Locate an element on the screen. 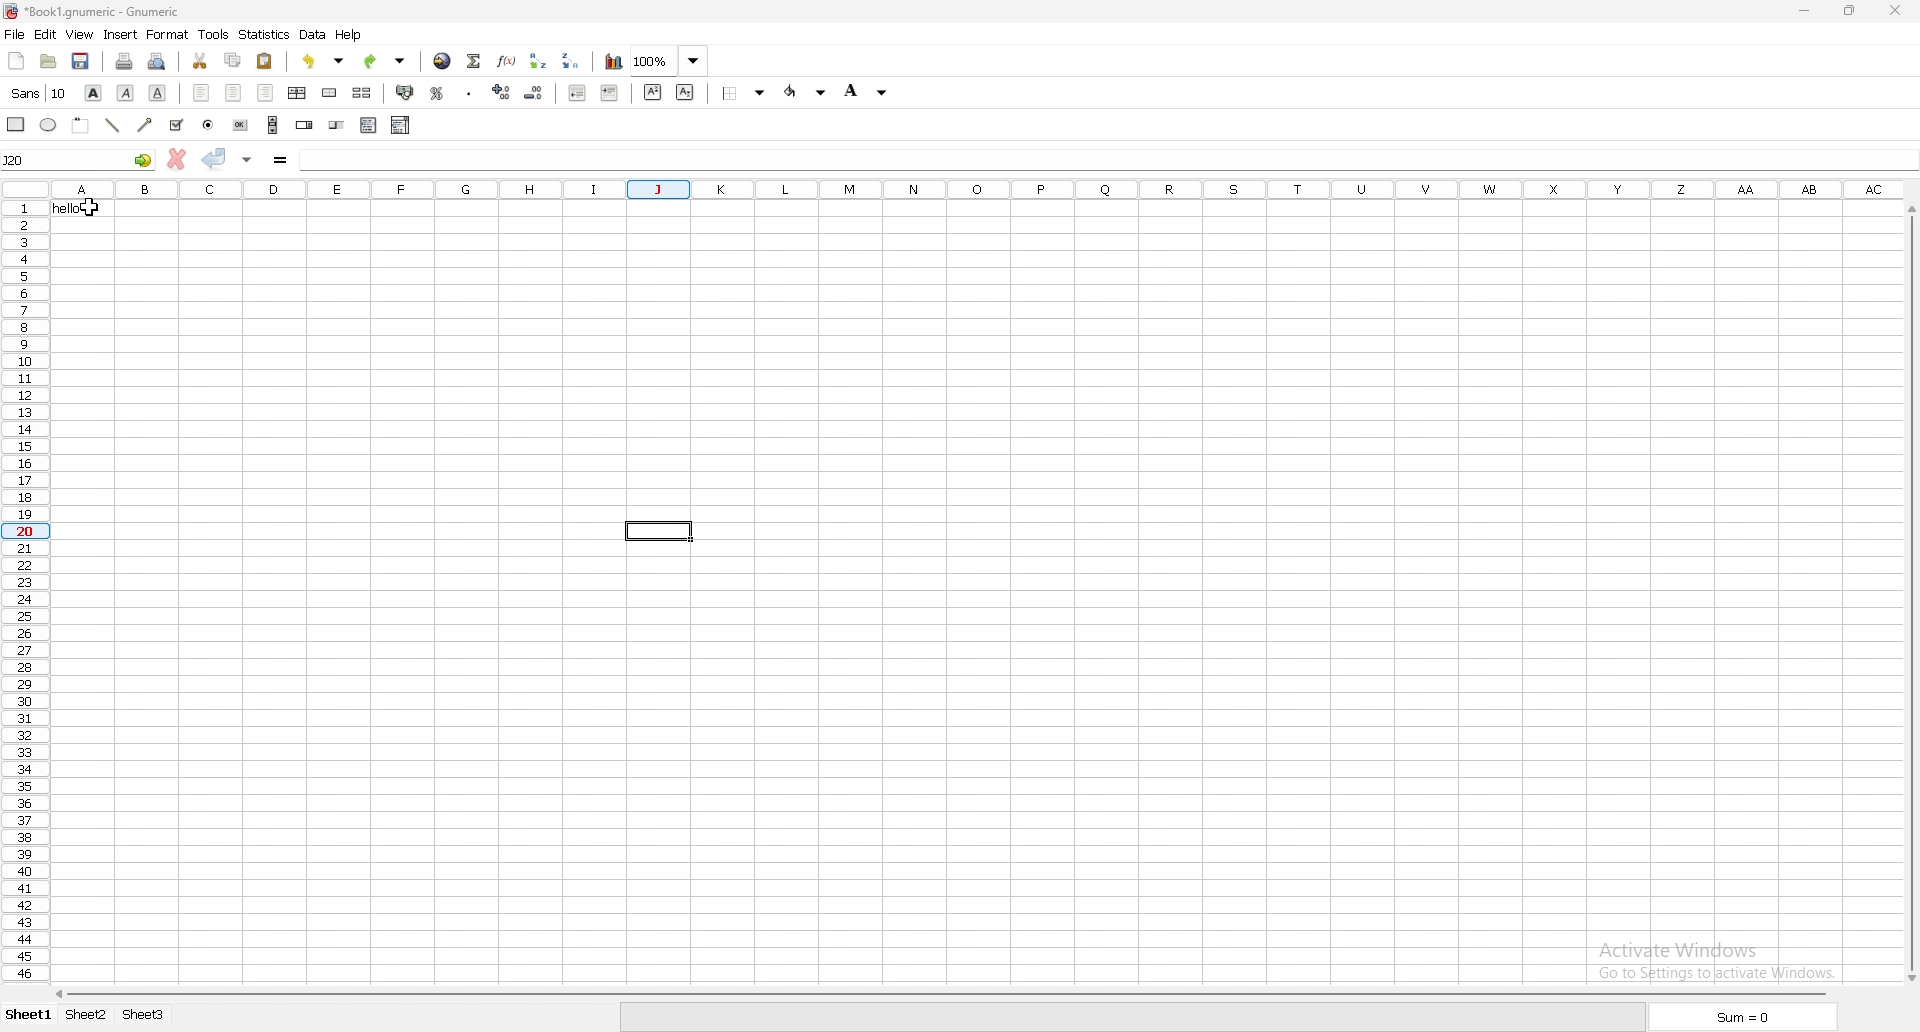 The width and height of the screenshot is (1920, 1032). columns is located at coordinates (980, 187).